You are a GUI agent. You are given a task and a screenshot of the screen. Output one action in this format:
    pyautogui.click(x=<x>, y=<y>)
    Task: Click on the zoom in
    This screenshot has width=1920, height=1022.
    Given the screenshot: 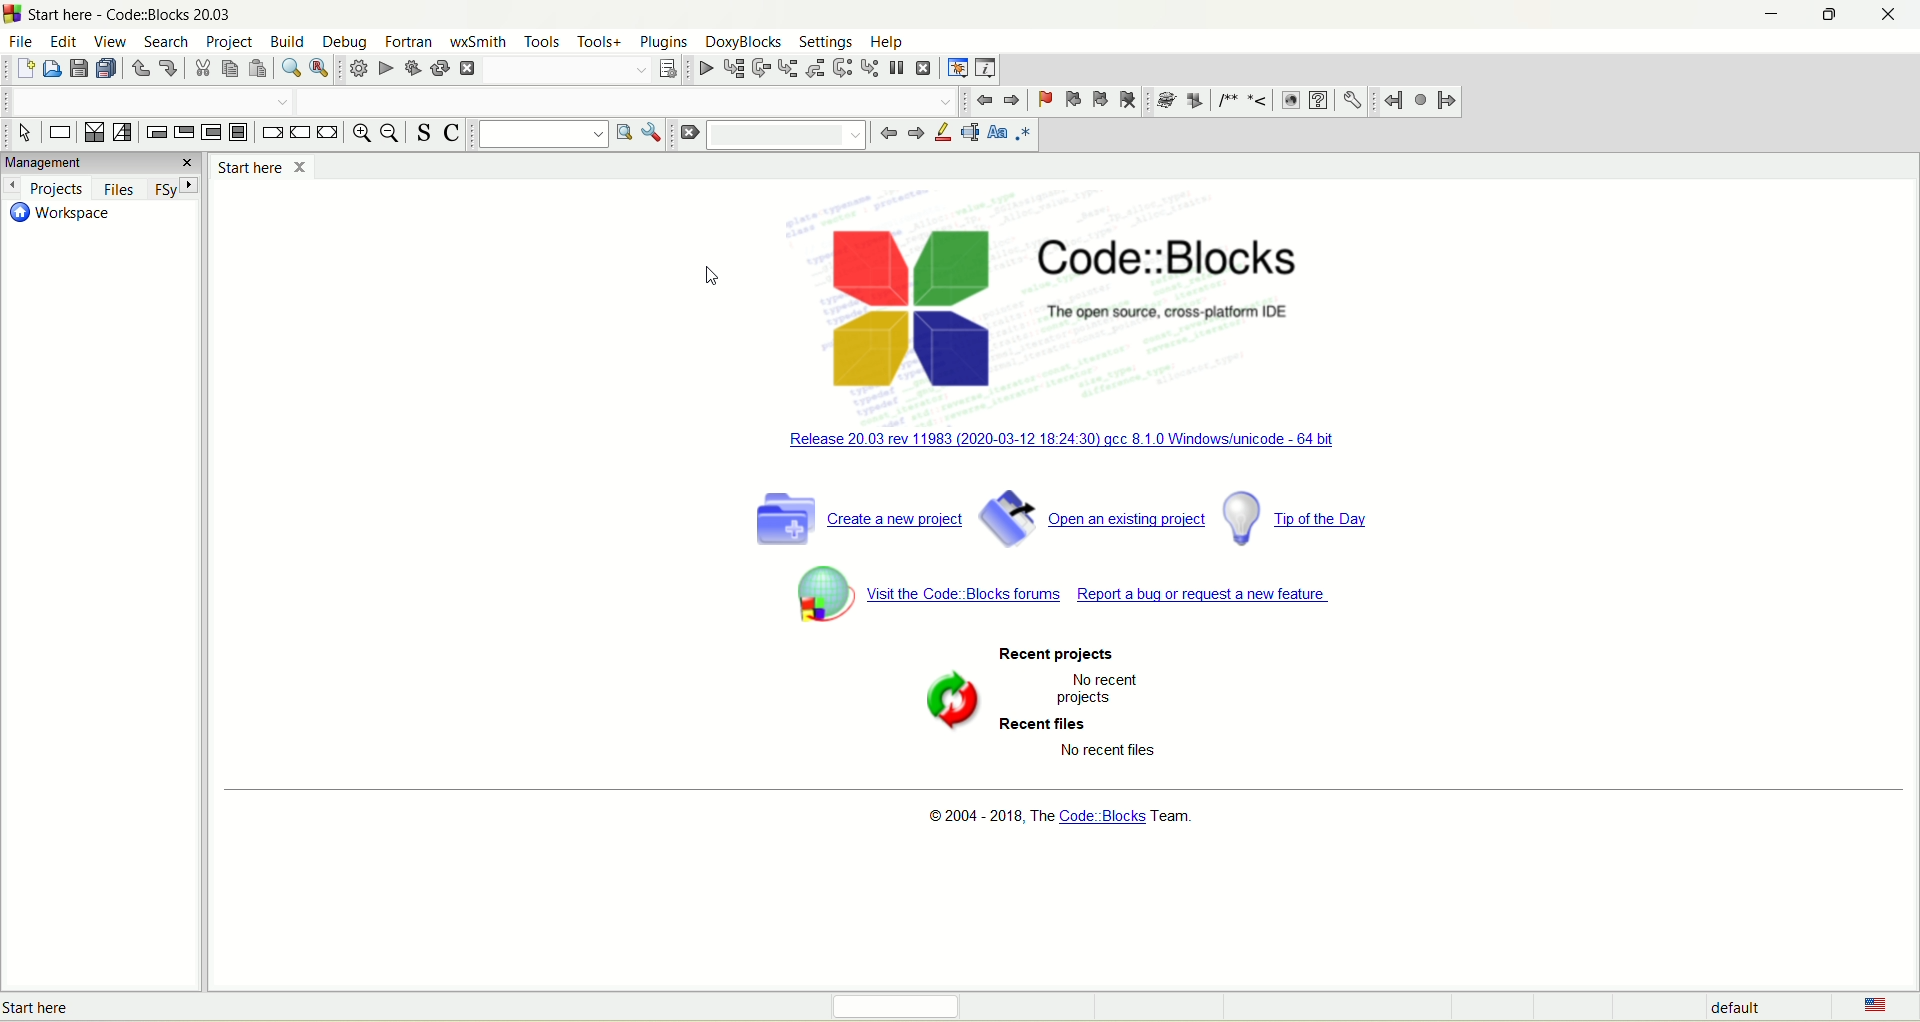 What is the action you would take?
    pyautogui.click(x=360, y=134)
    